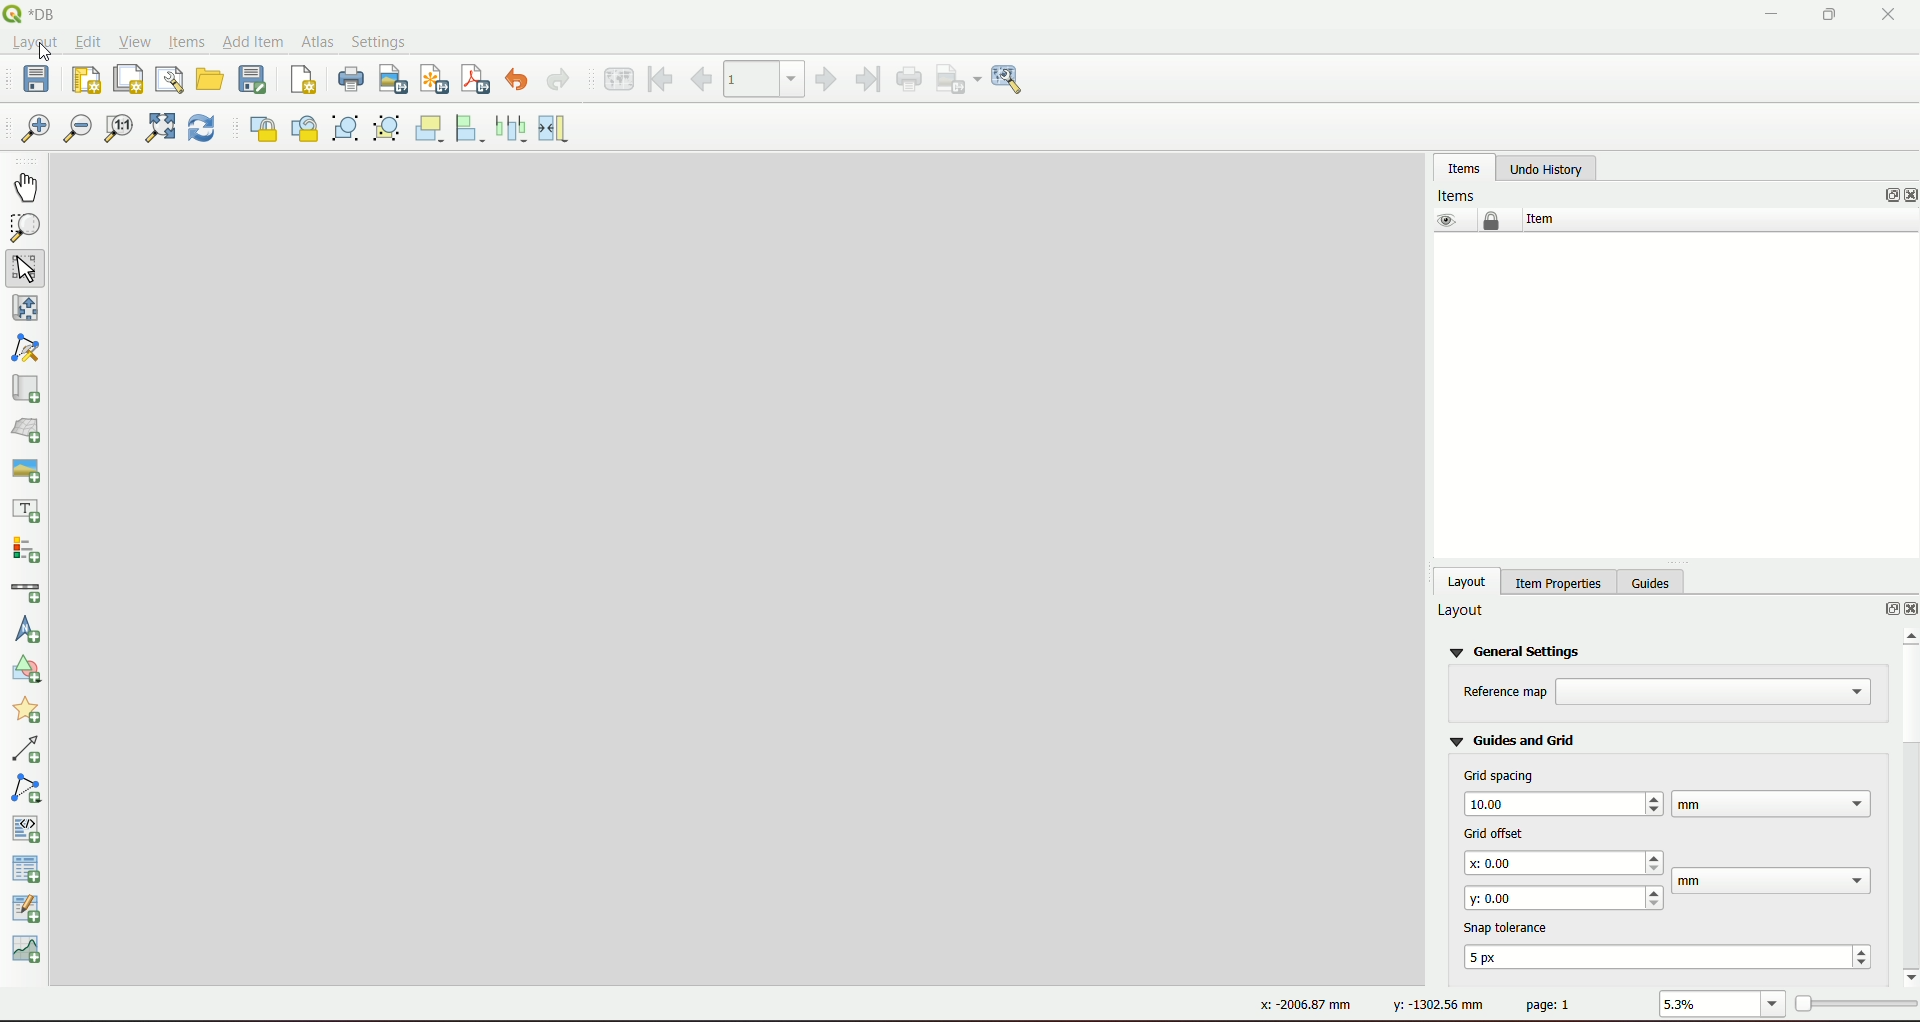 Image resolution: width=1920 pixels, height=1022 pixels. What do you see at coordinates (119, 131) in the screenshot?
I see `zoom to 100%` at bounding box center [119, 131].